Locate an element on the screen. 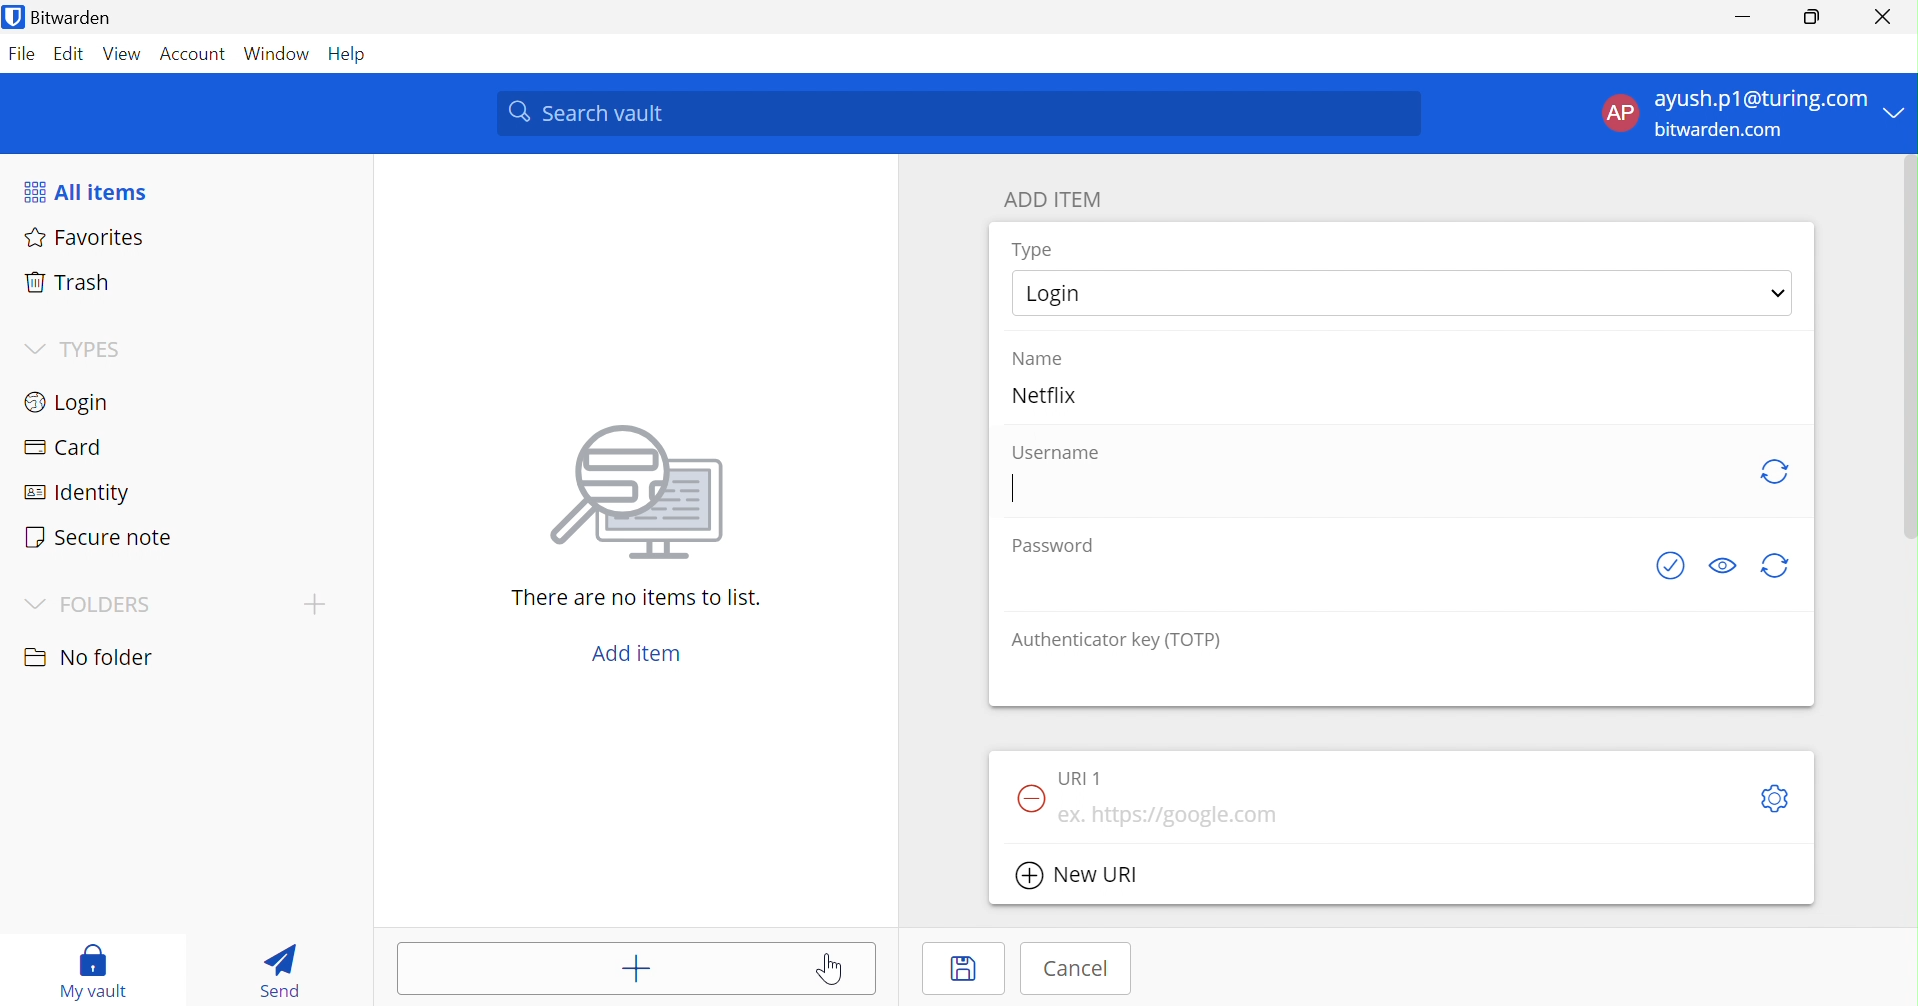  Name is located at coordinates (1038, 358).